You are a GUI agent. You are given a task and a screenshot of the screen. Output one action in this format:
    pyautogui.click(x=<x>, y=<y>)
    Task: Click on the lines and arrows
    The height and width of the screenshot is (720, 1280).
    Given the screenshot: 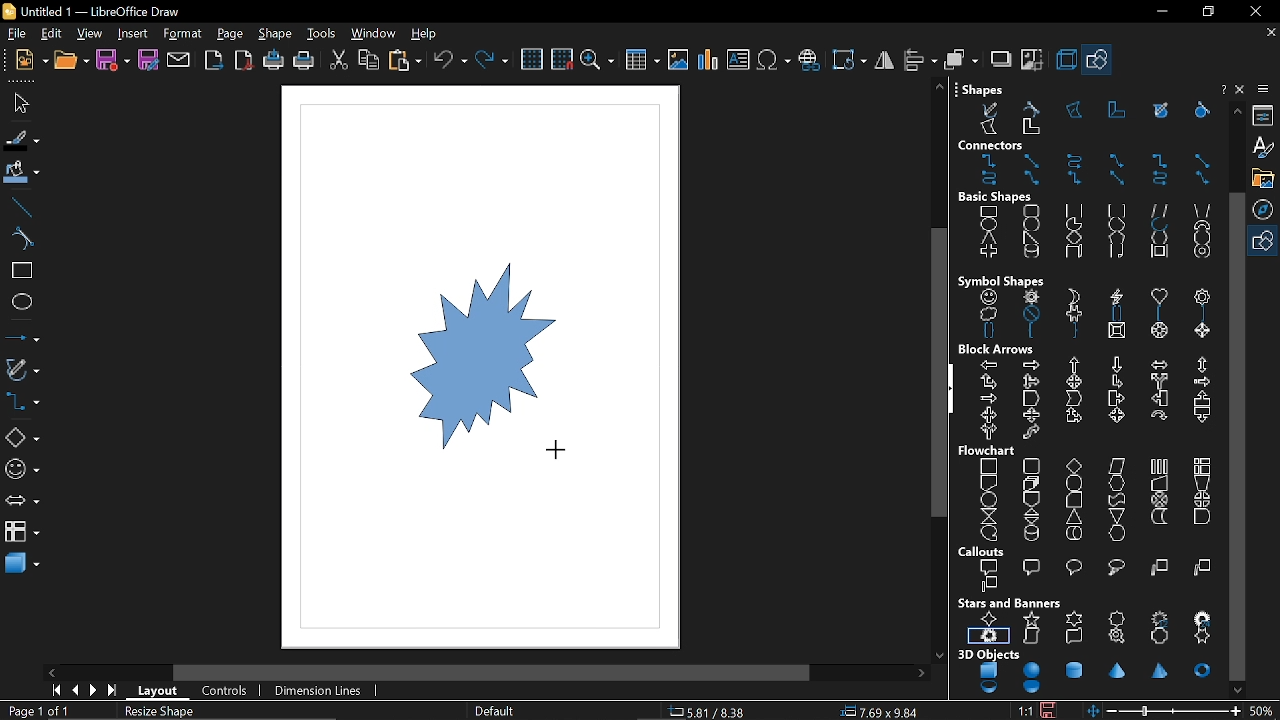 What is the action you would take?
    pyautogui.click(x=22, y=335)
    